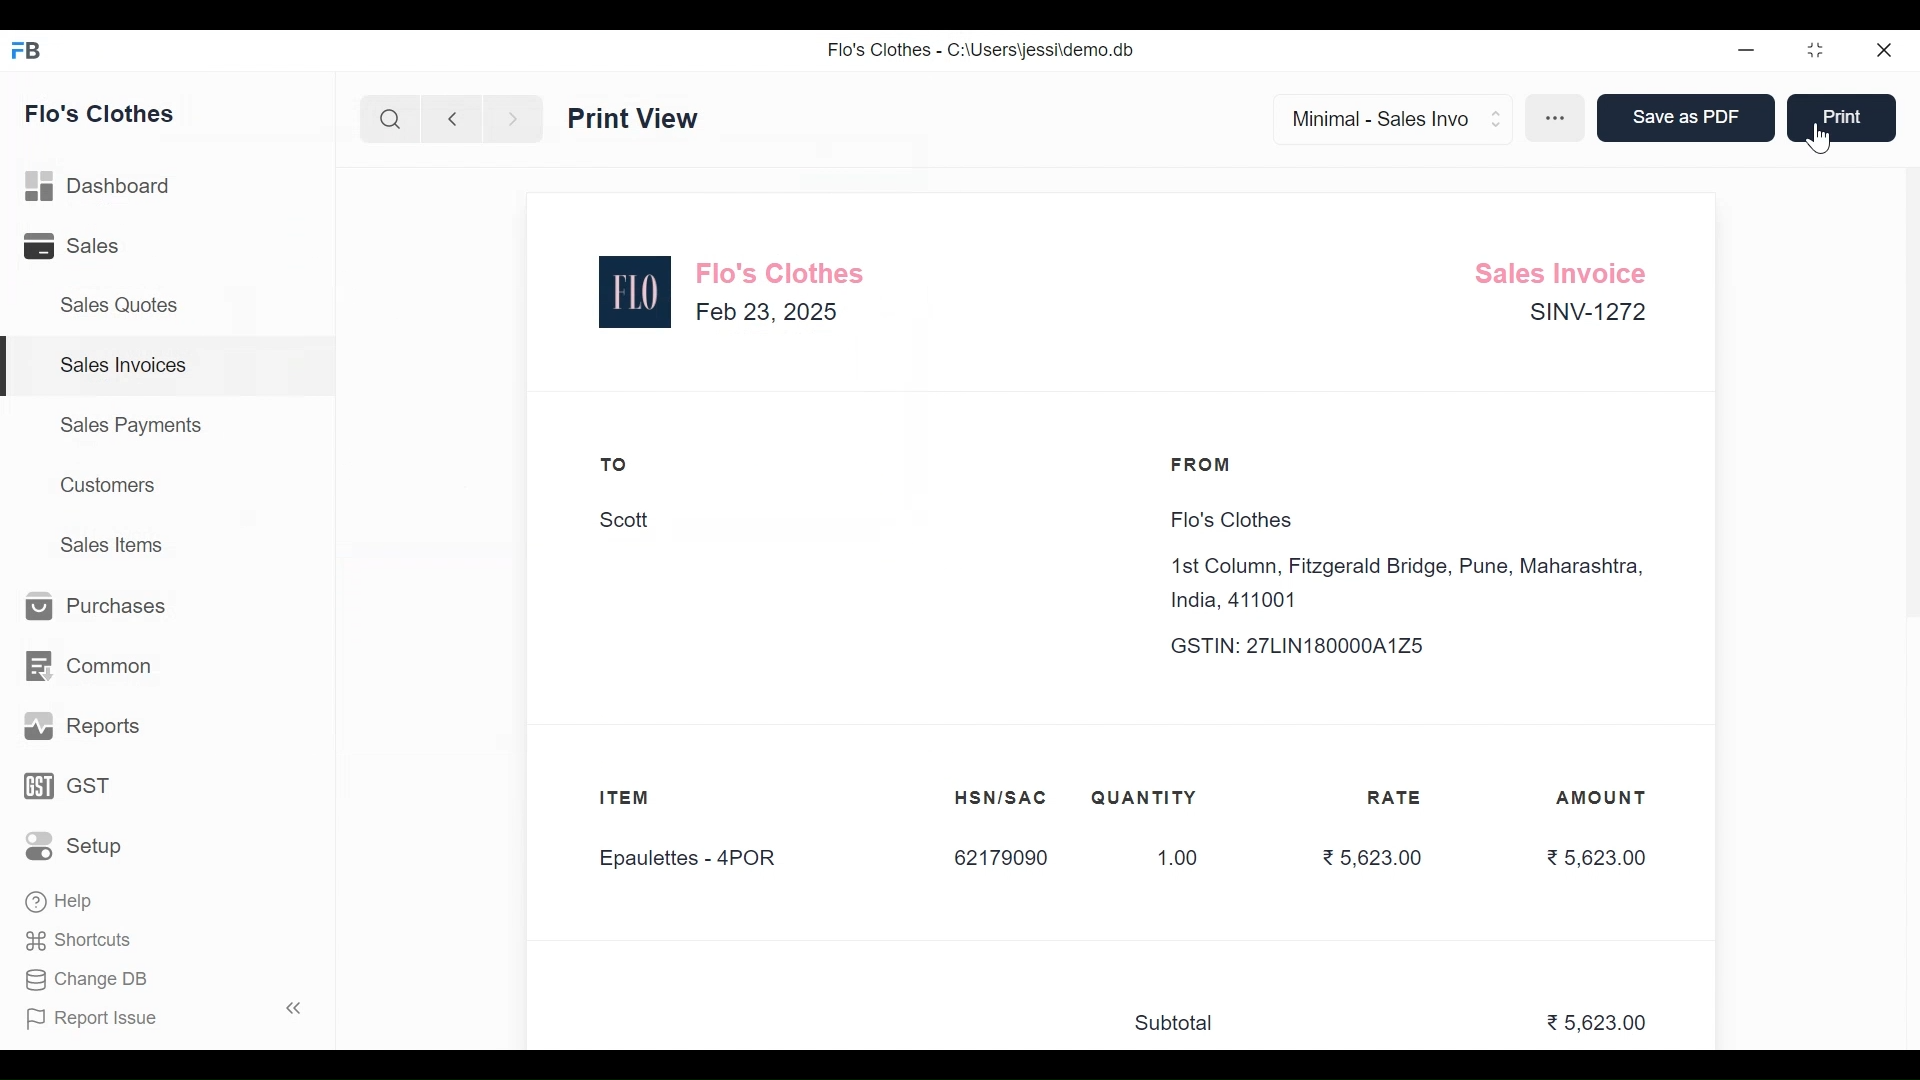  Describe the element at coordinates (1498, 116) in the screenshot. I see `Expand` at that location.